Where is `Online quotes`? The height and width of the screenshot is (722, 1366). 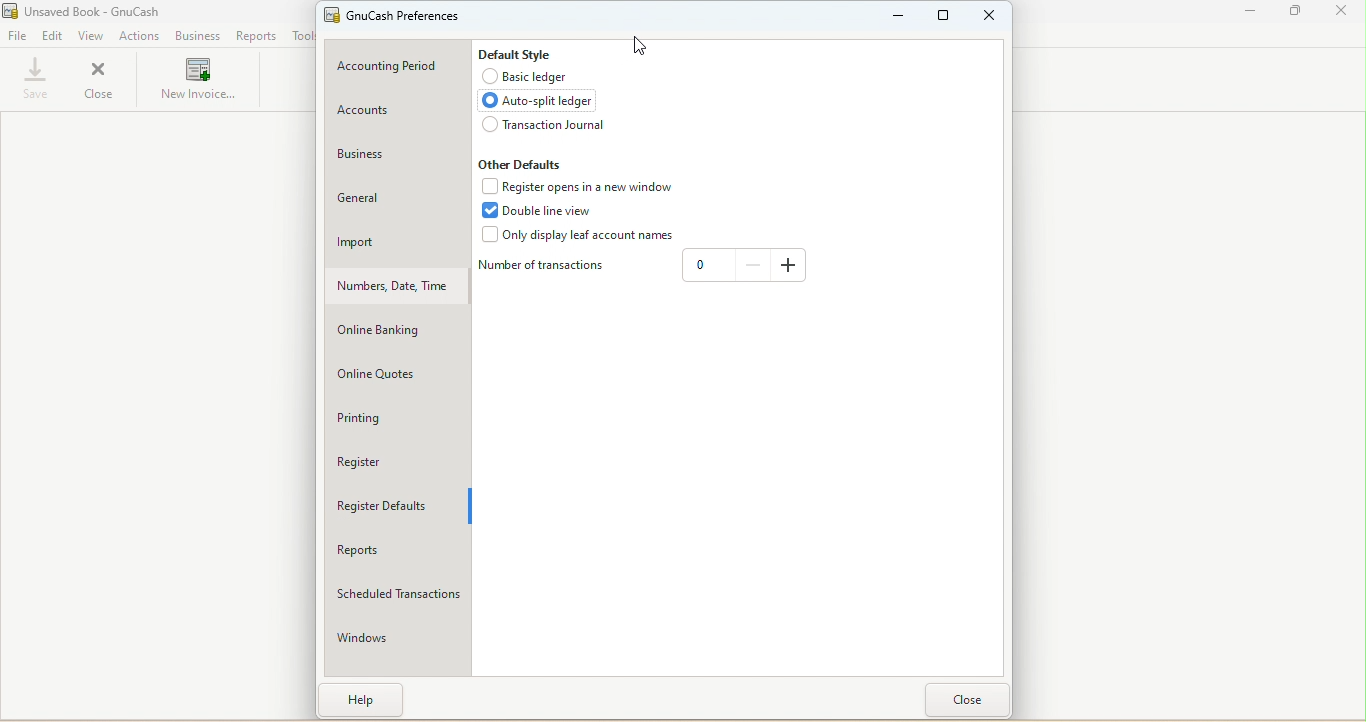
Online quotes is located at coordinates (396, 375).